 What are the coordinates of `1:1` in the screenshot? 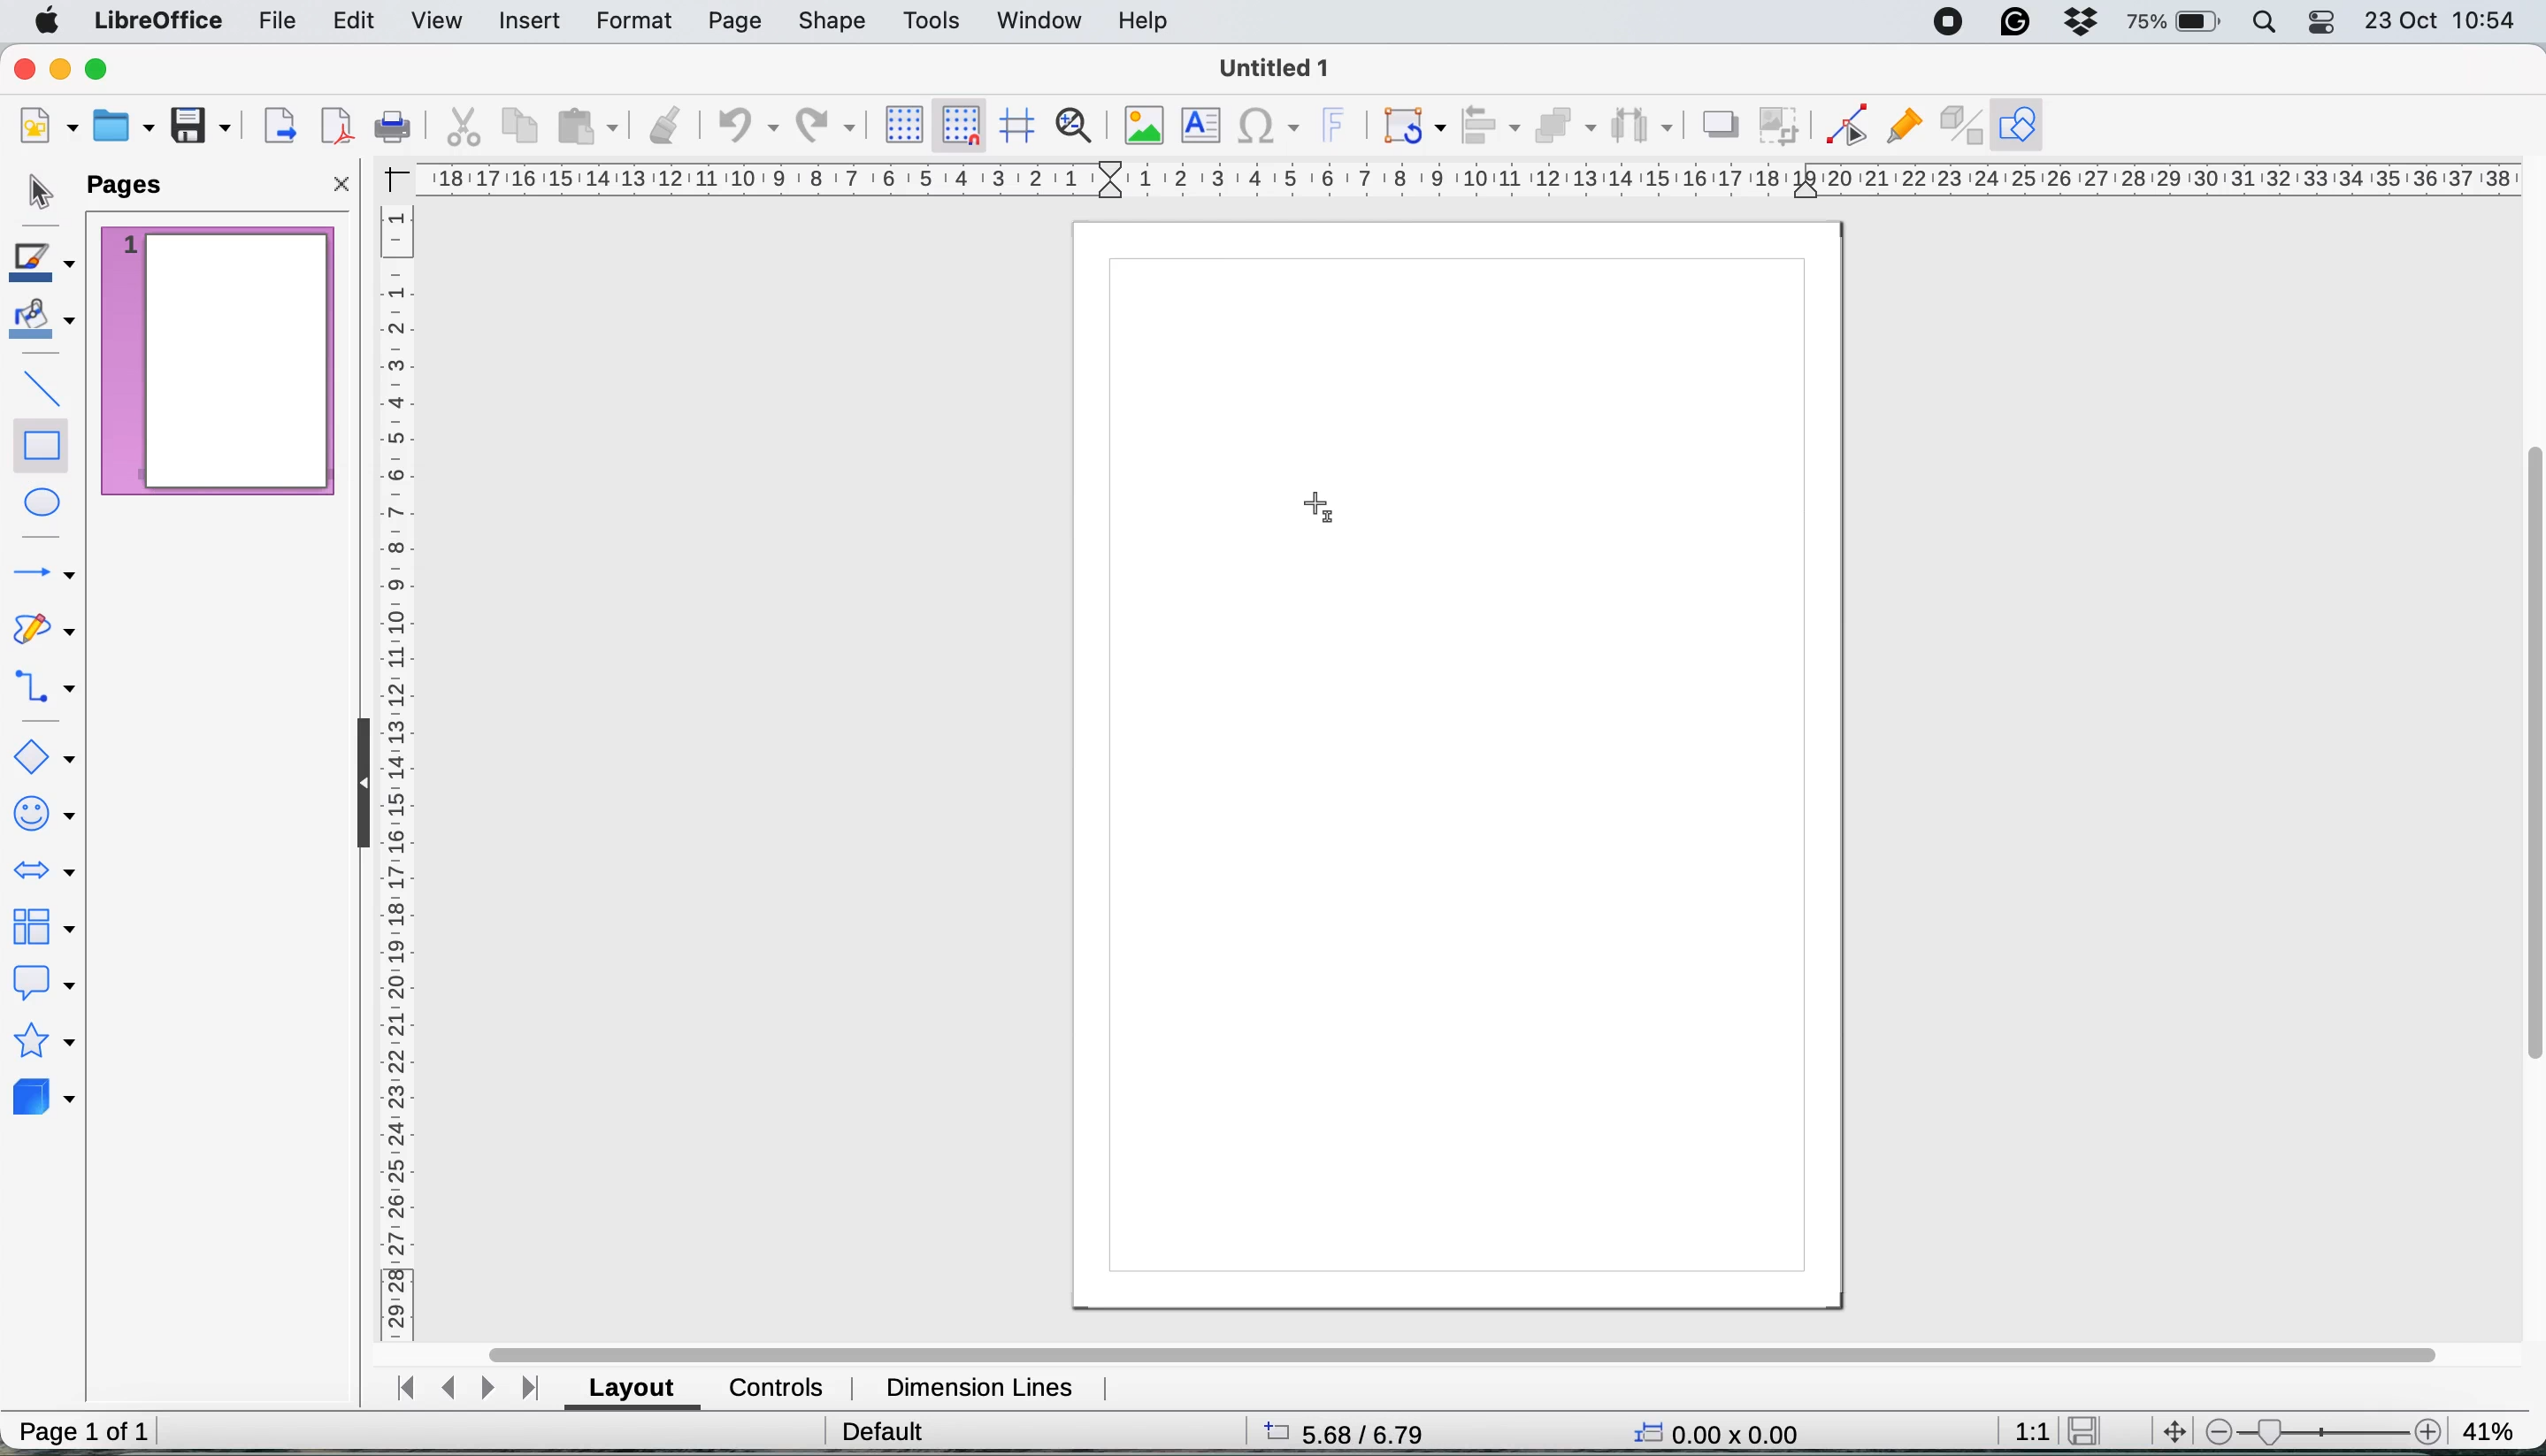 It's located at (2029, 1428).